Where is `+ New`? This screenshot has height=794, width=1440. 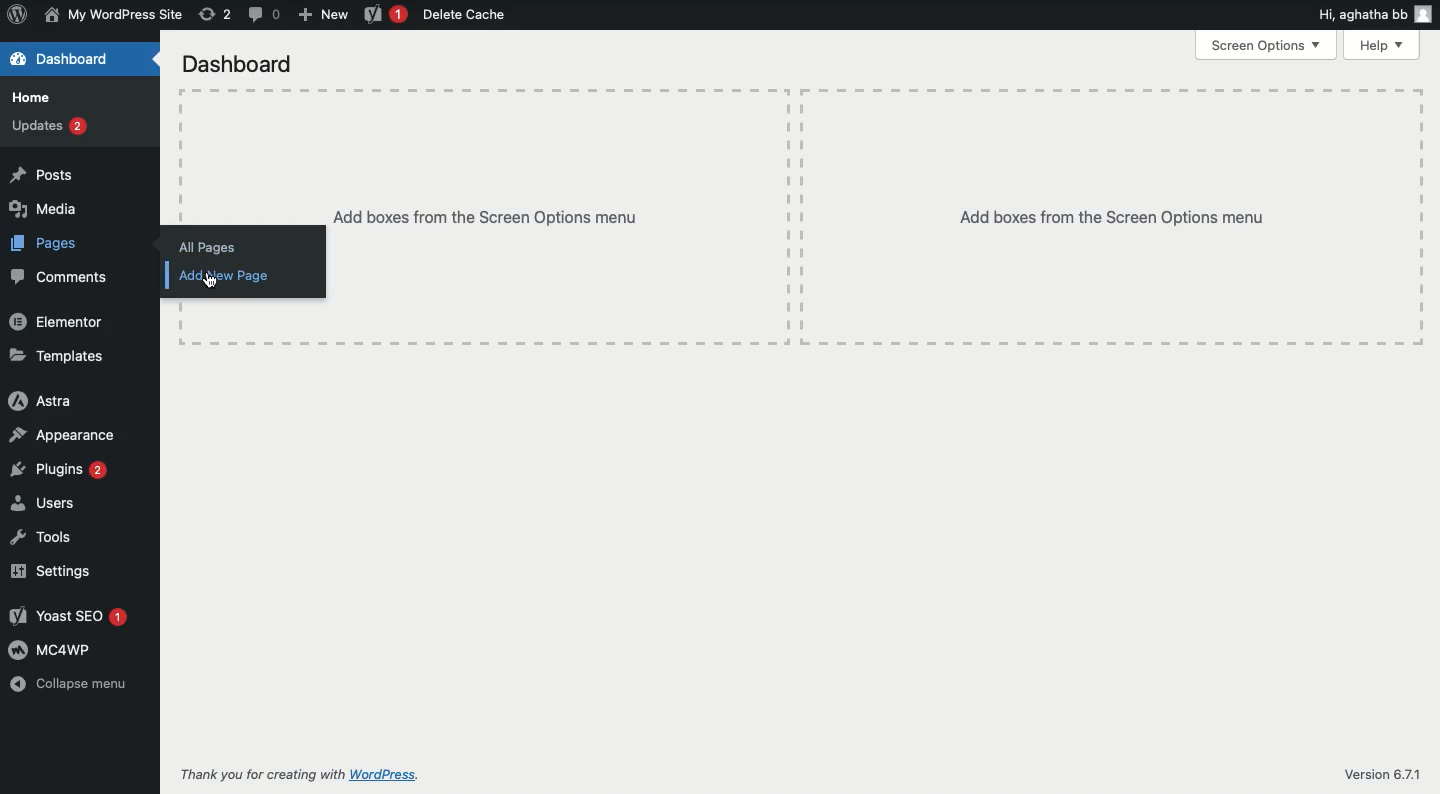
+ New is located at coordinates (325, 15).